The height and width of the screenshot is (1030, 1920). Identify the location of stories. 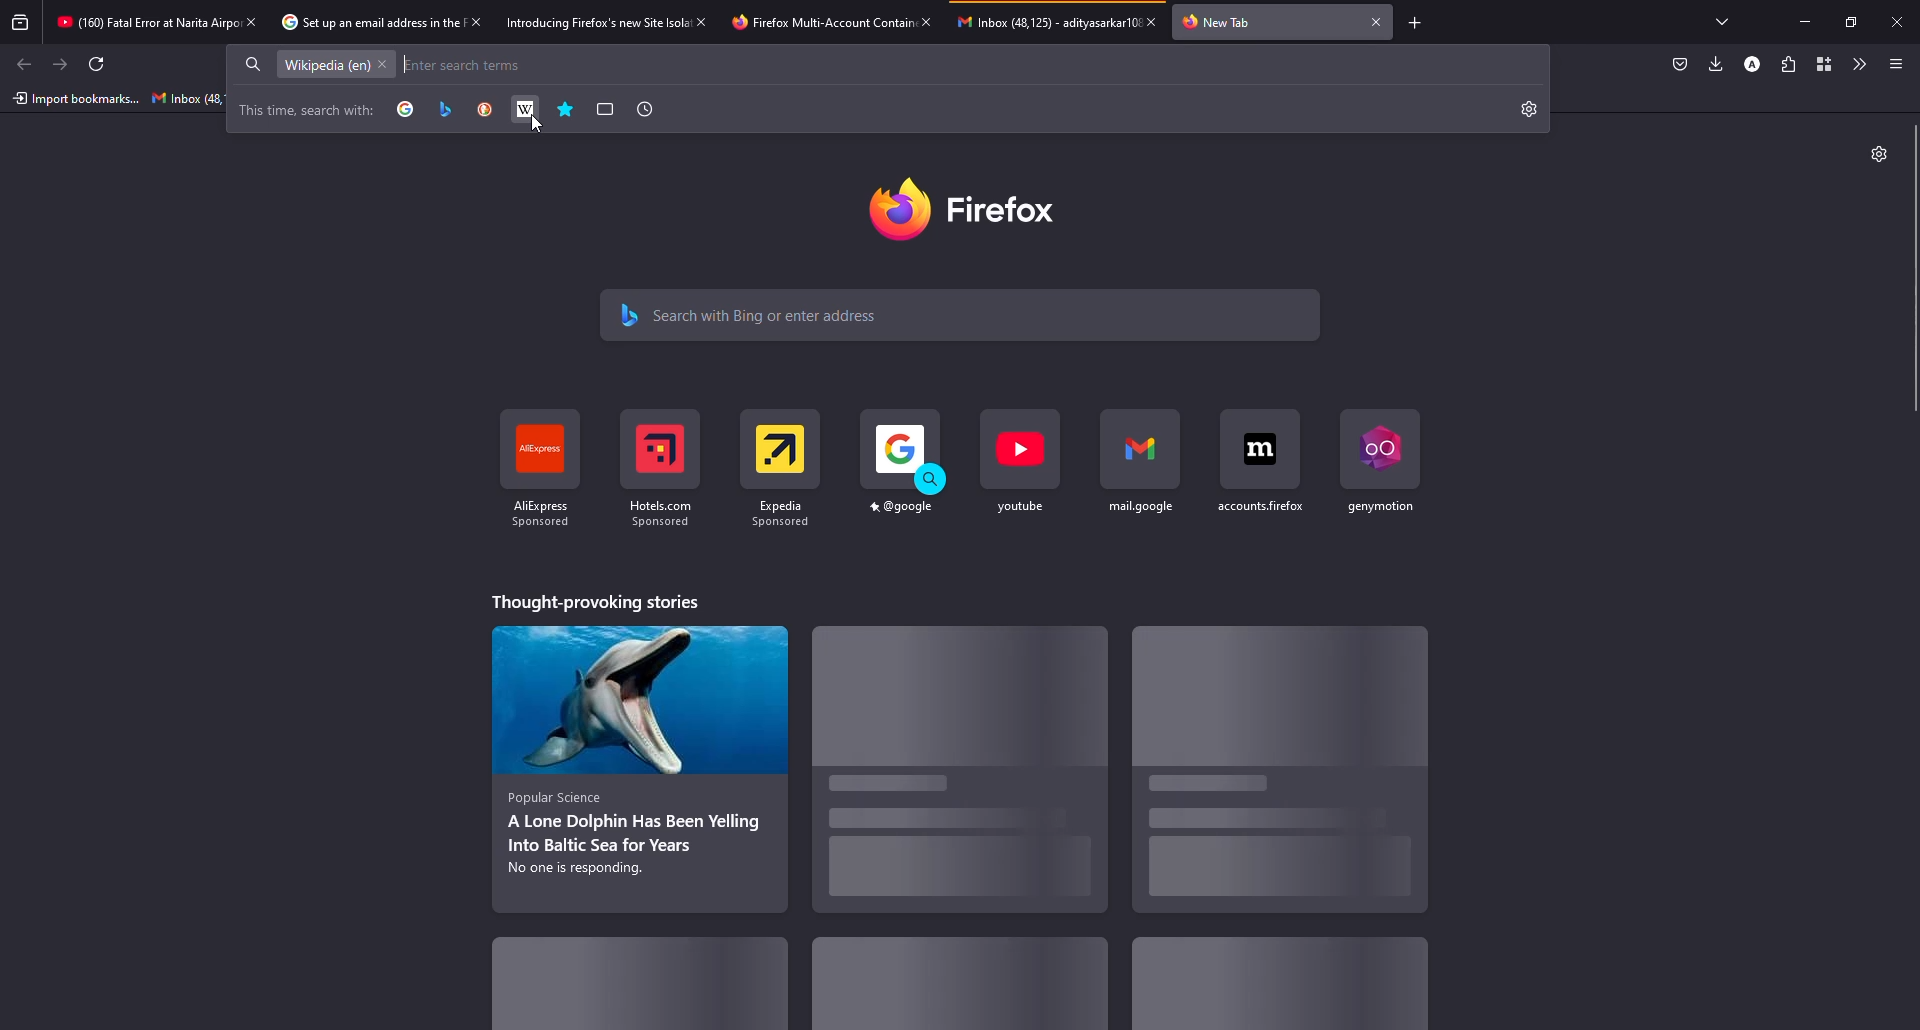
(602, 602).